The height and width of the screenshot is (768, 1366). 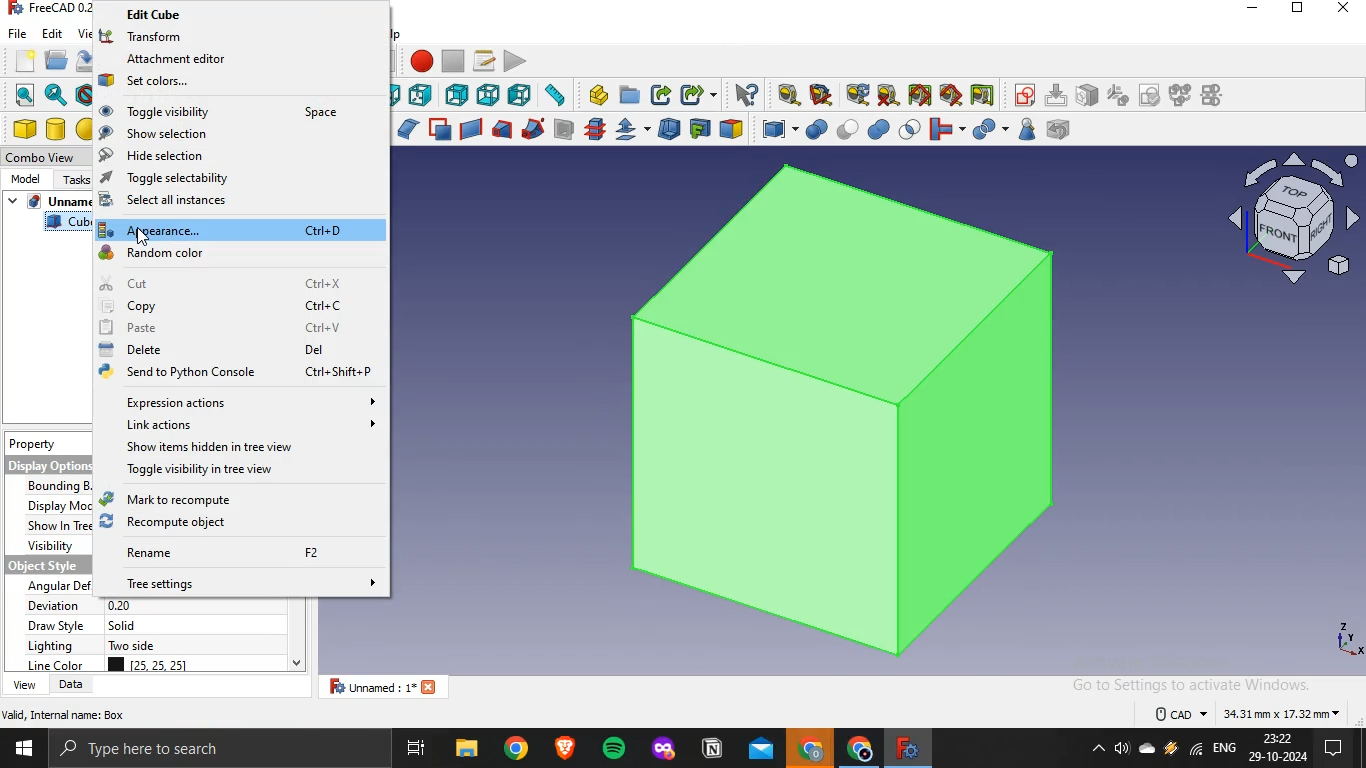 I want to click on attachment editor, so click(x=221, y=57).